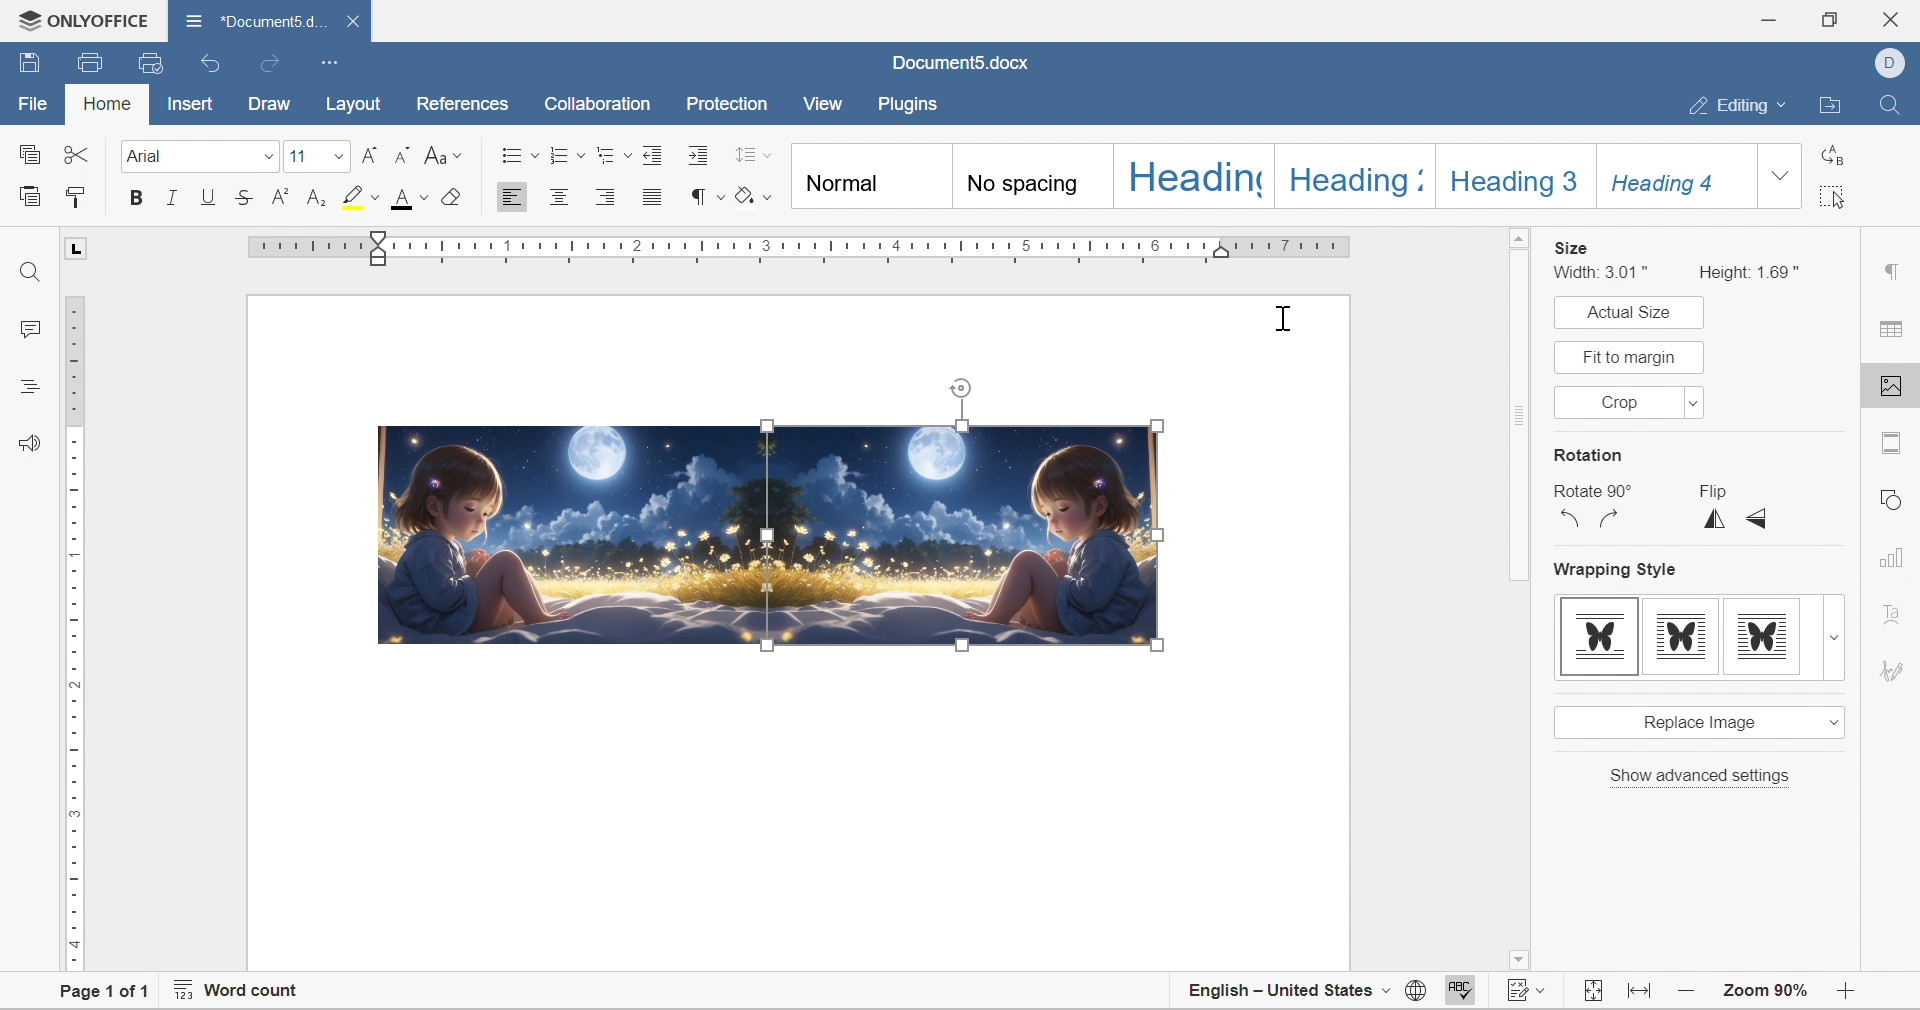 The height and width of the screenshot is (1010, 1920). What do you see at coordinates (1687, 992) in the screenshot?
I see `zoom in` at bounding box center [1687, 992].